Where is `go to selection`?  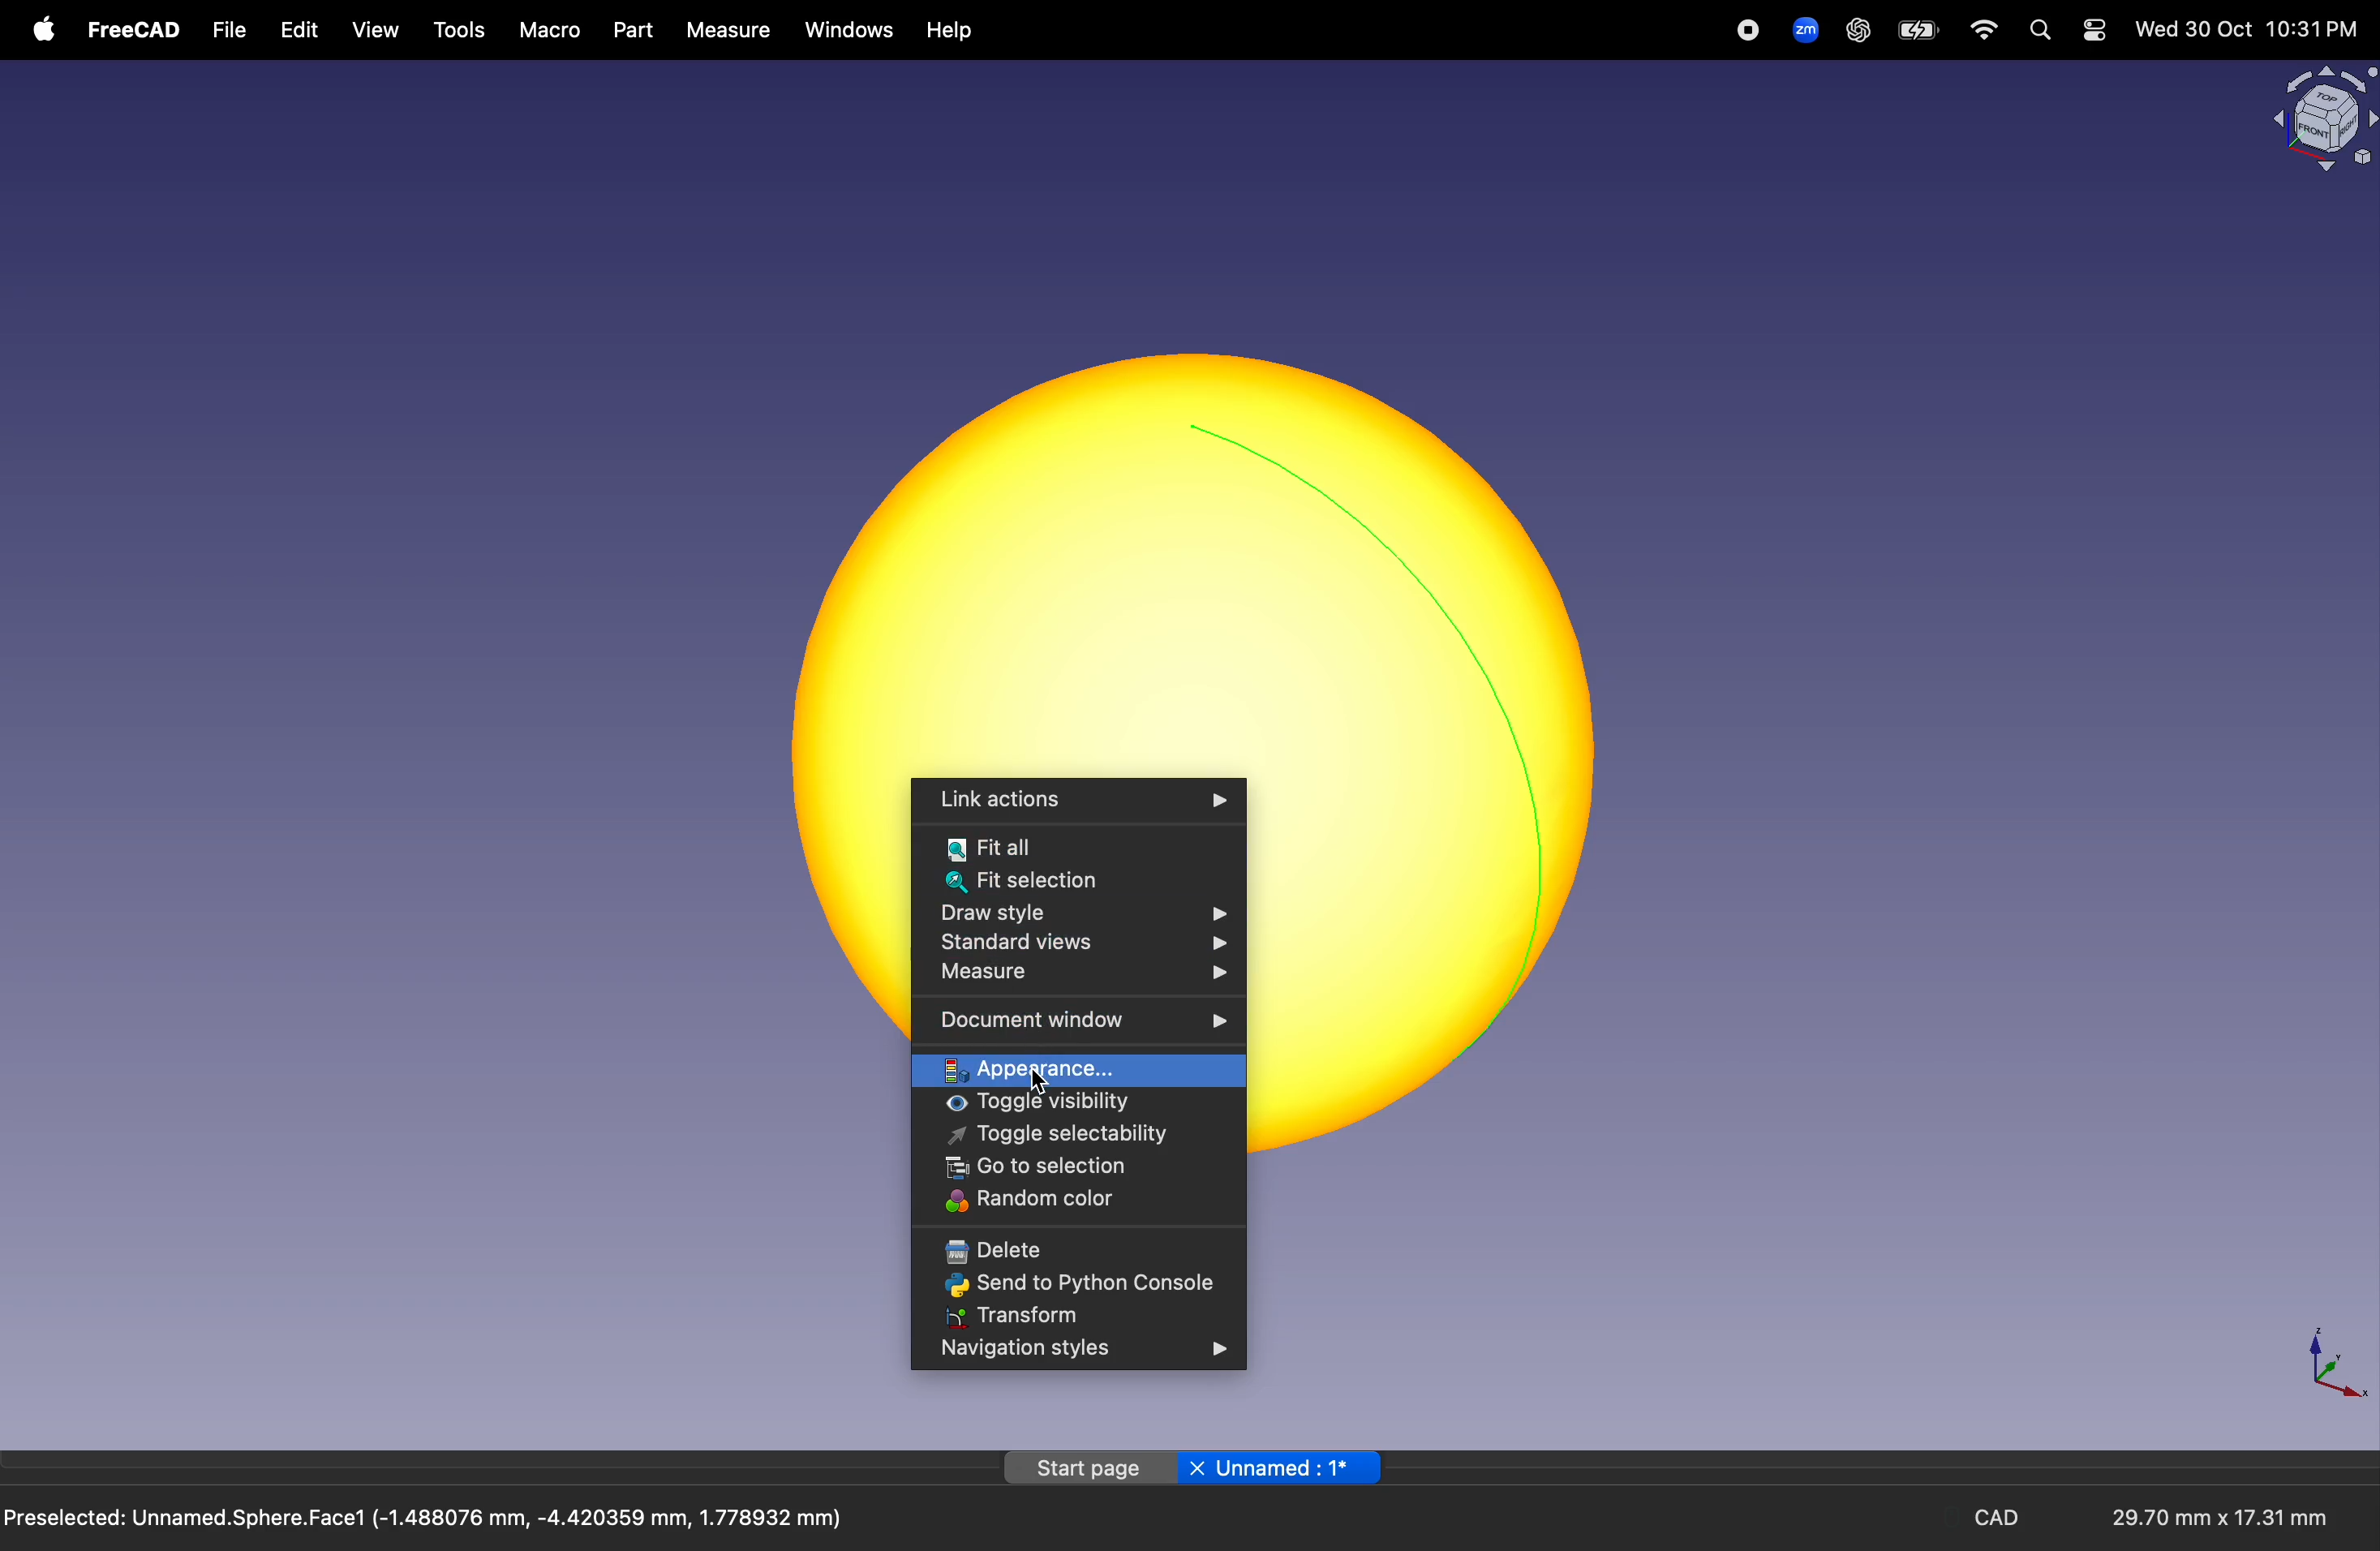 go to selection is located at coordinates (1085, 1168).